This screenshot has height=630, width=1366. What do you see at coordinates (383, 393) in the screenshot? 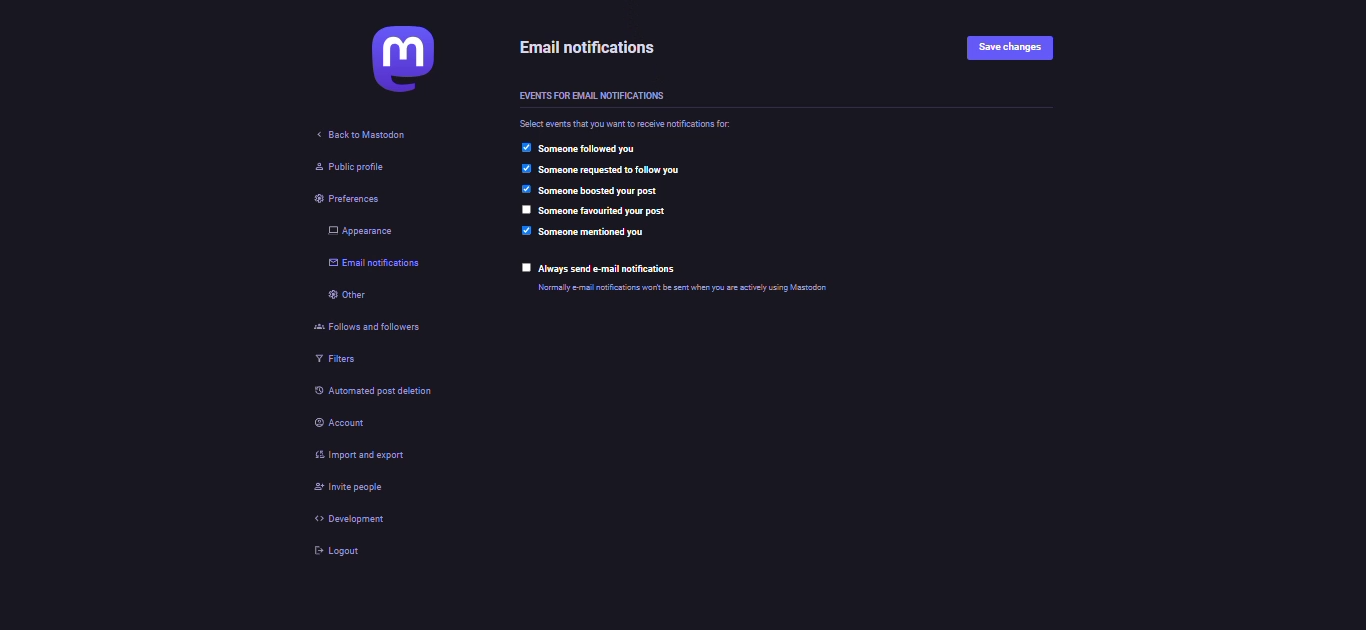
I see `automated post deletion` at bounding box center [383, 393].